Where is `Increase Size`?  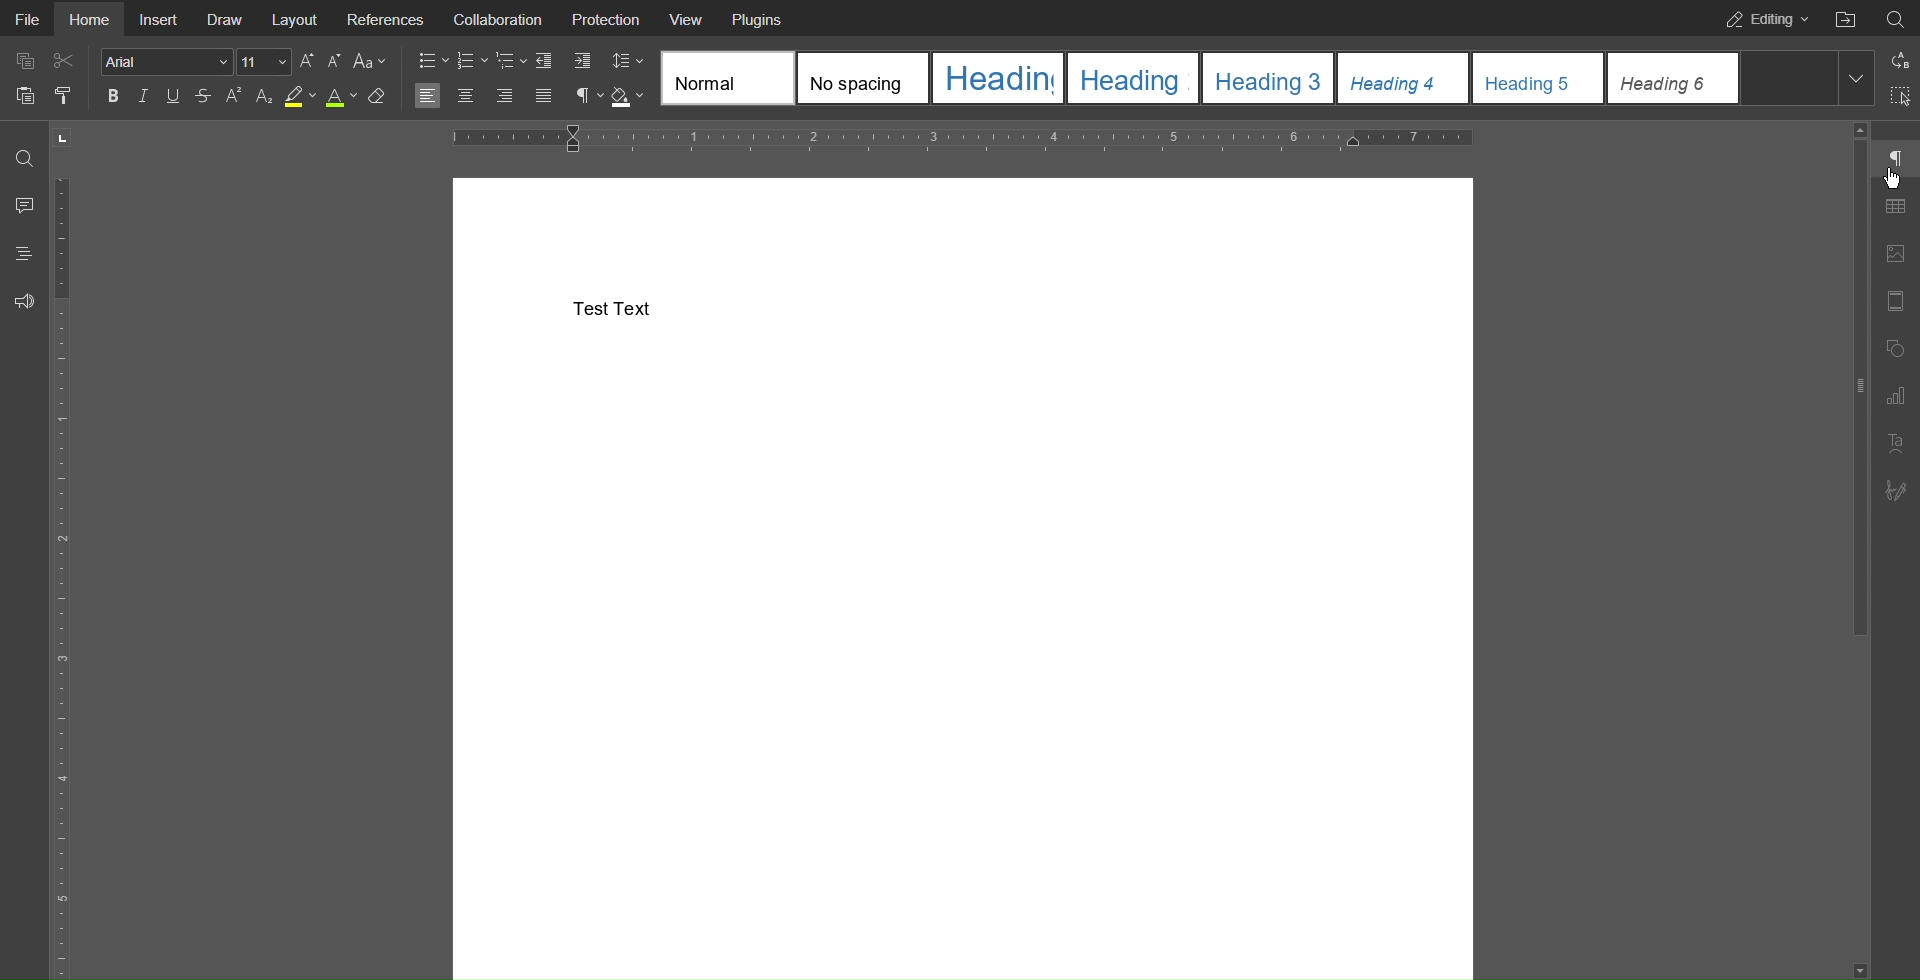
Increase Size is located at coordinates (309, 61).